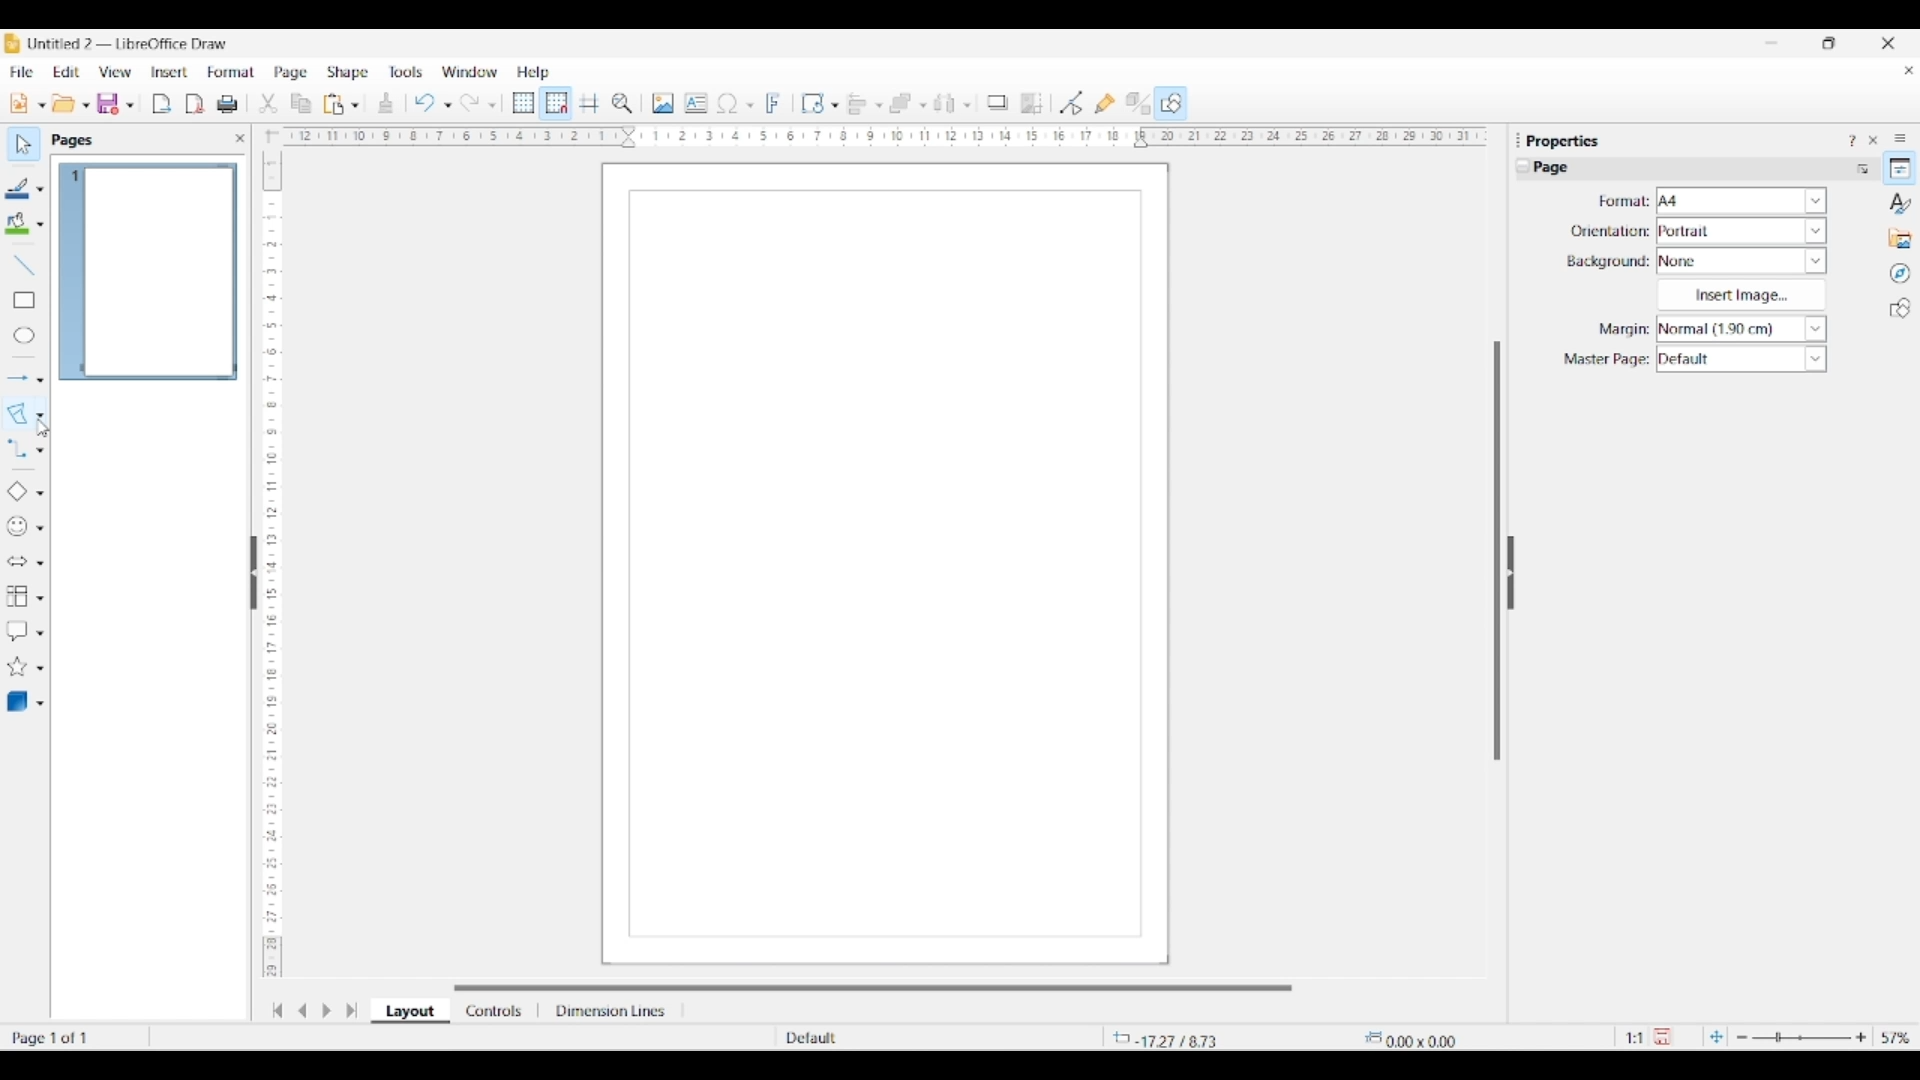  What do you see at coordinates (1610, 231) in the screenshot?
I see `Indicates orientation settings` at bounding box center [1610, 231].